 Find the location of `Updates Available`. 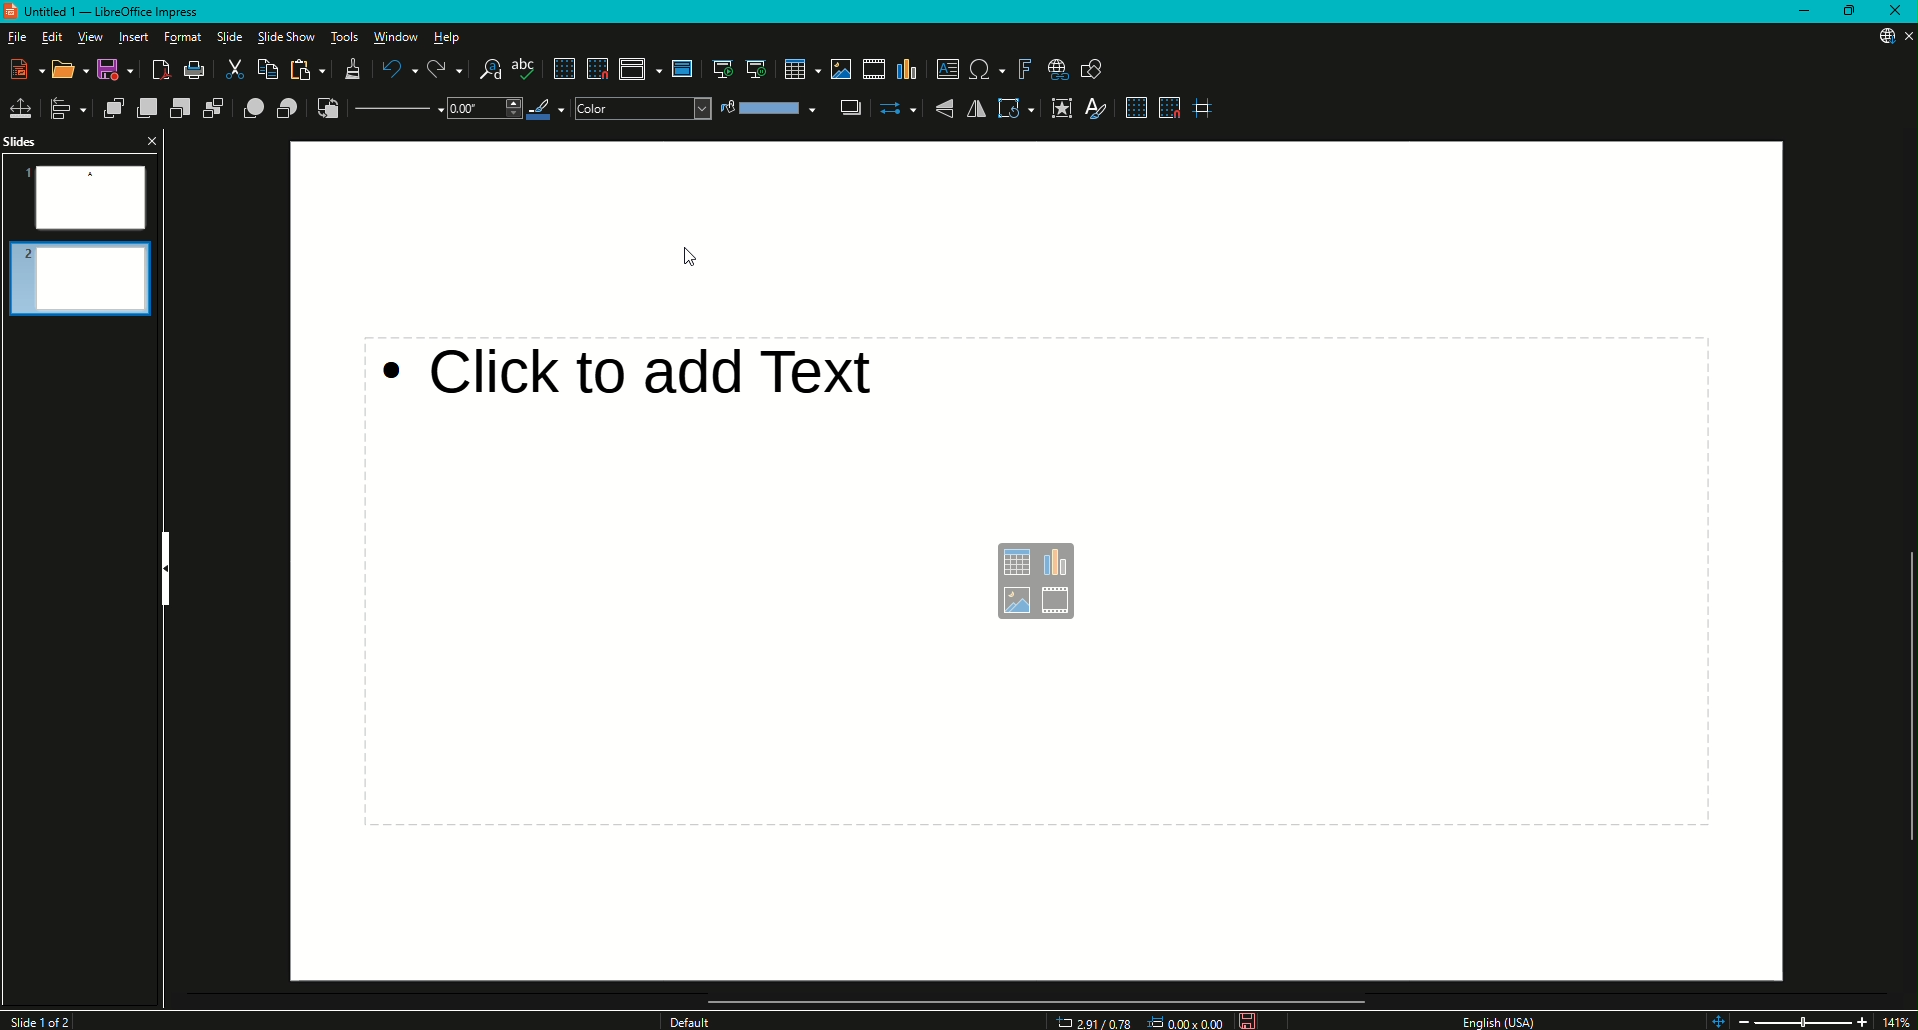

Updates Available is located at coordinates (1878, 36).